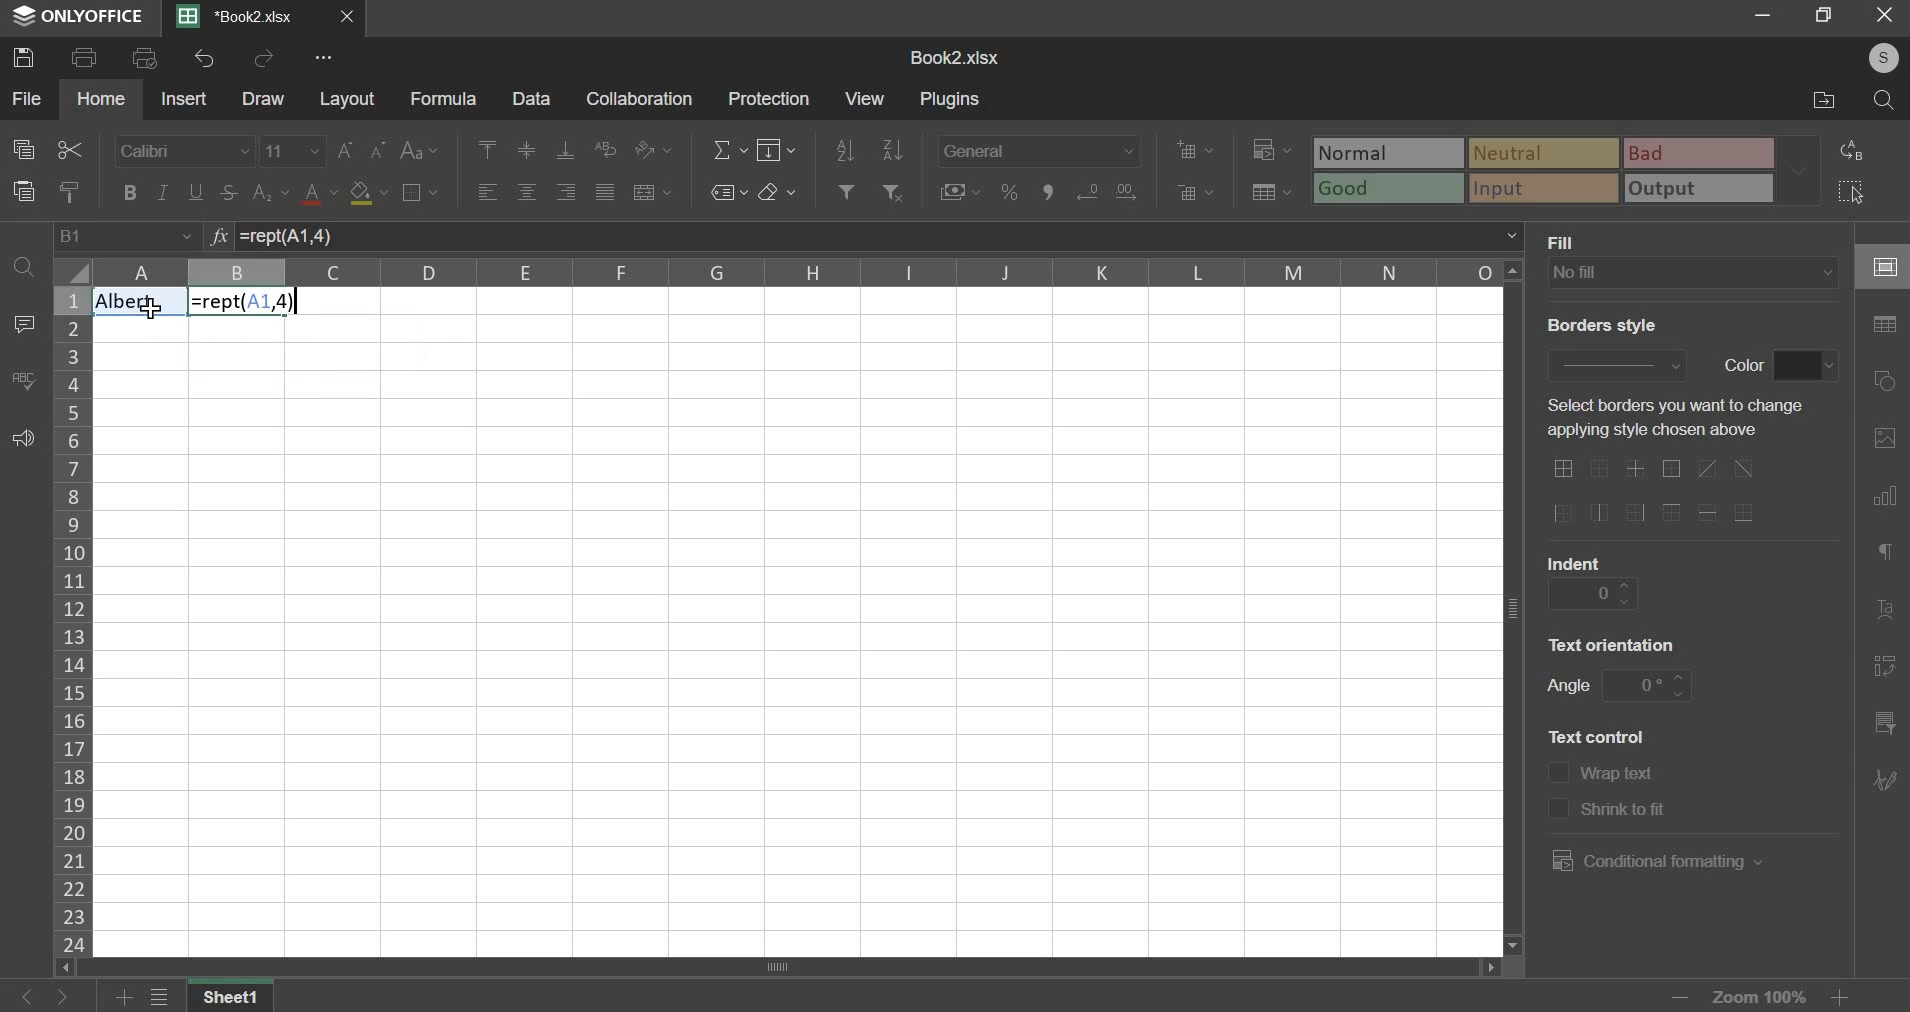  I want to click on cell name, so click(127, 236).